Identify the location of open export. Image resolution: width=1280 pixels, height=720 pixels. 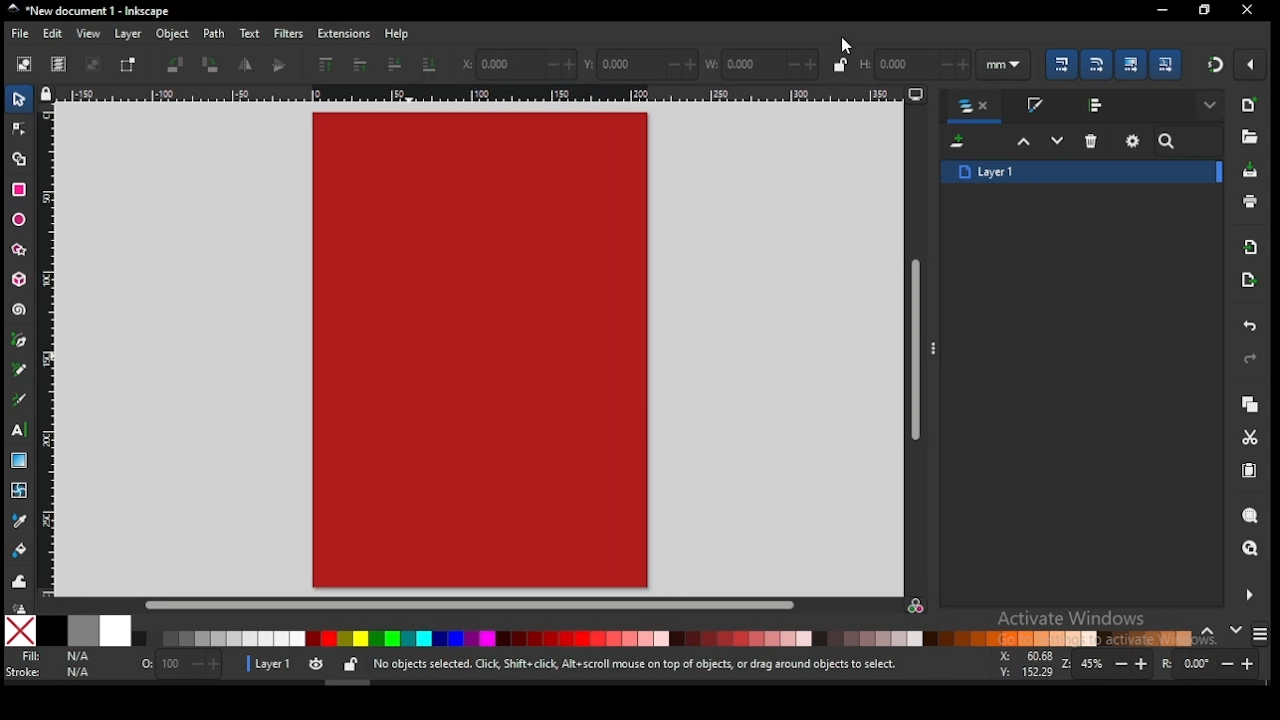
(1248, 279).